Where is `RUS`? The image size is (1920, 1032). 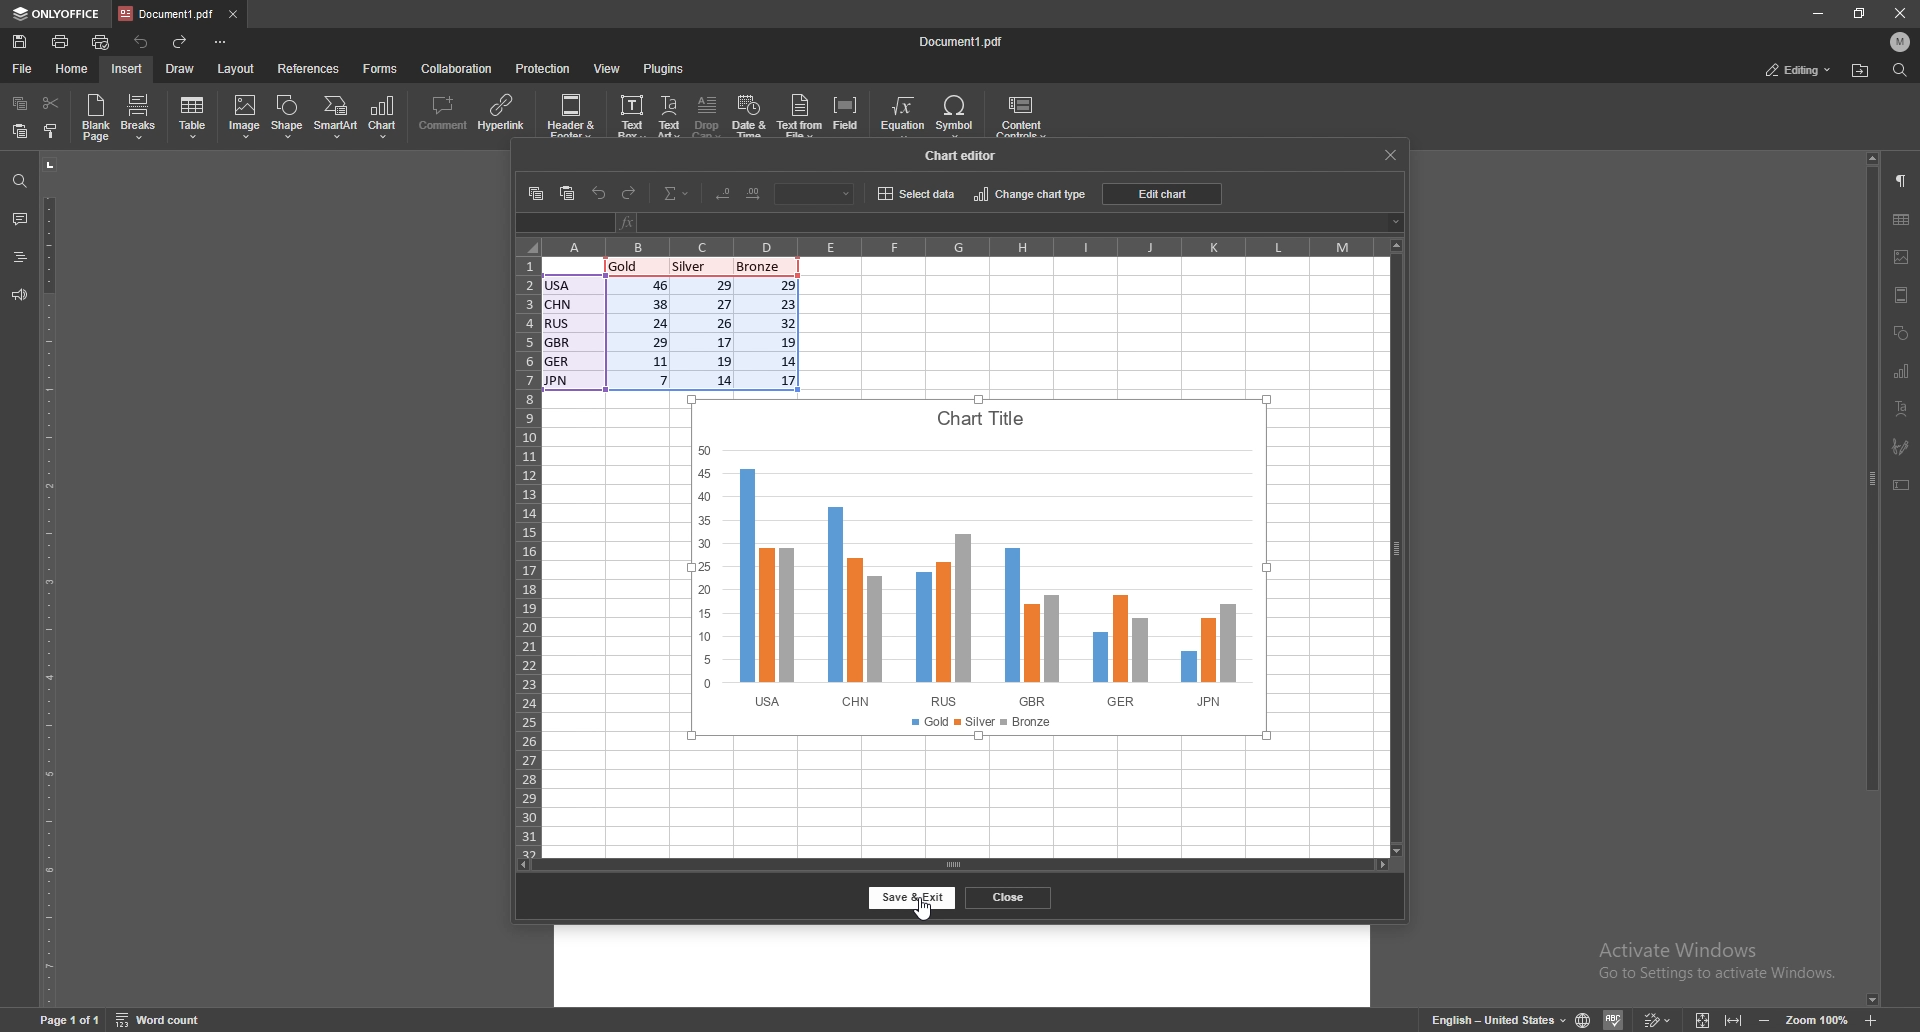
RUS is located at coordinates (558, 323).